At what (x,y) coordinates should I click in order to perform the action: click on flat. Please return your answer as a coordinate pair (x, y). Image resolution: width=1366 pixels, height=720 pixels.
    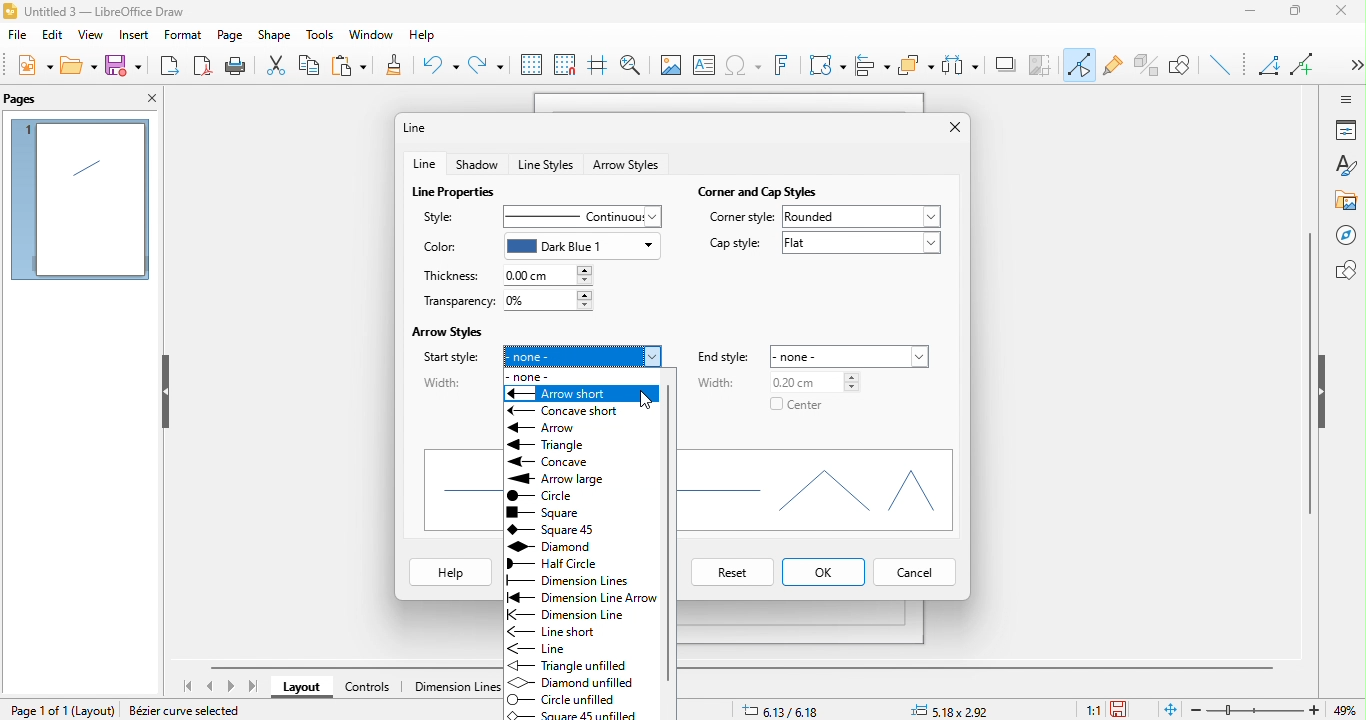
    Looking at the image, I should click on (861, 248).